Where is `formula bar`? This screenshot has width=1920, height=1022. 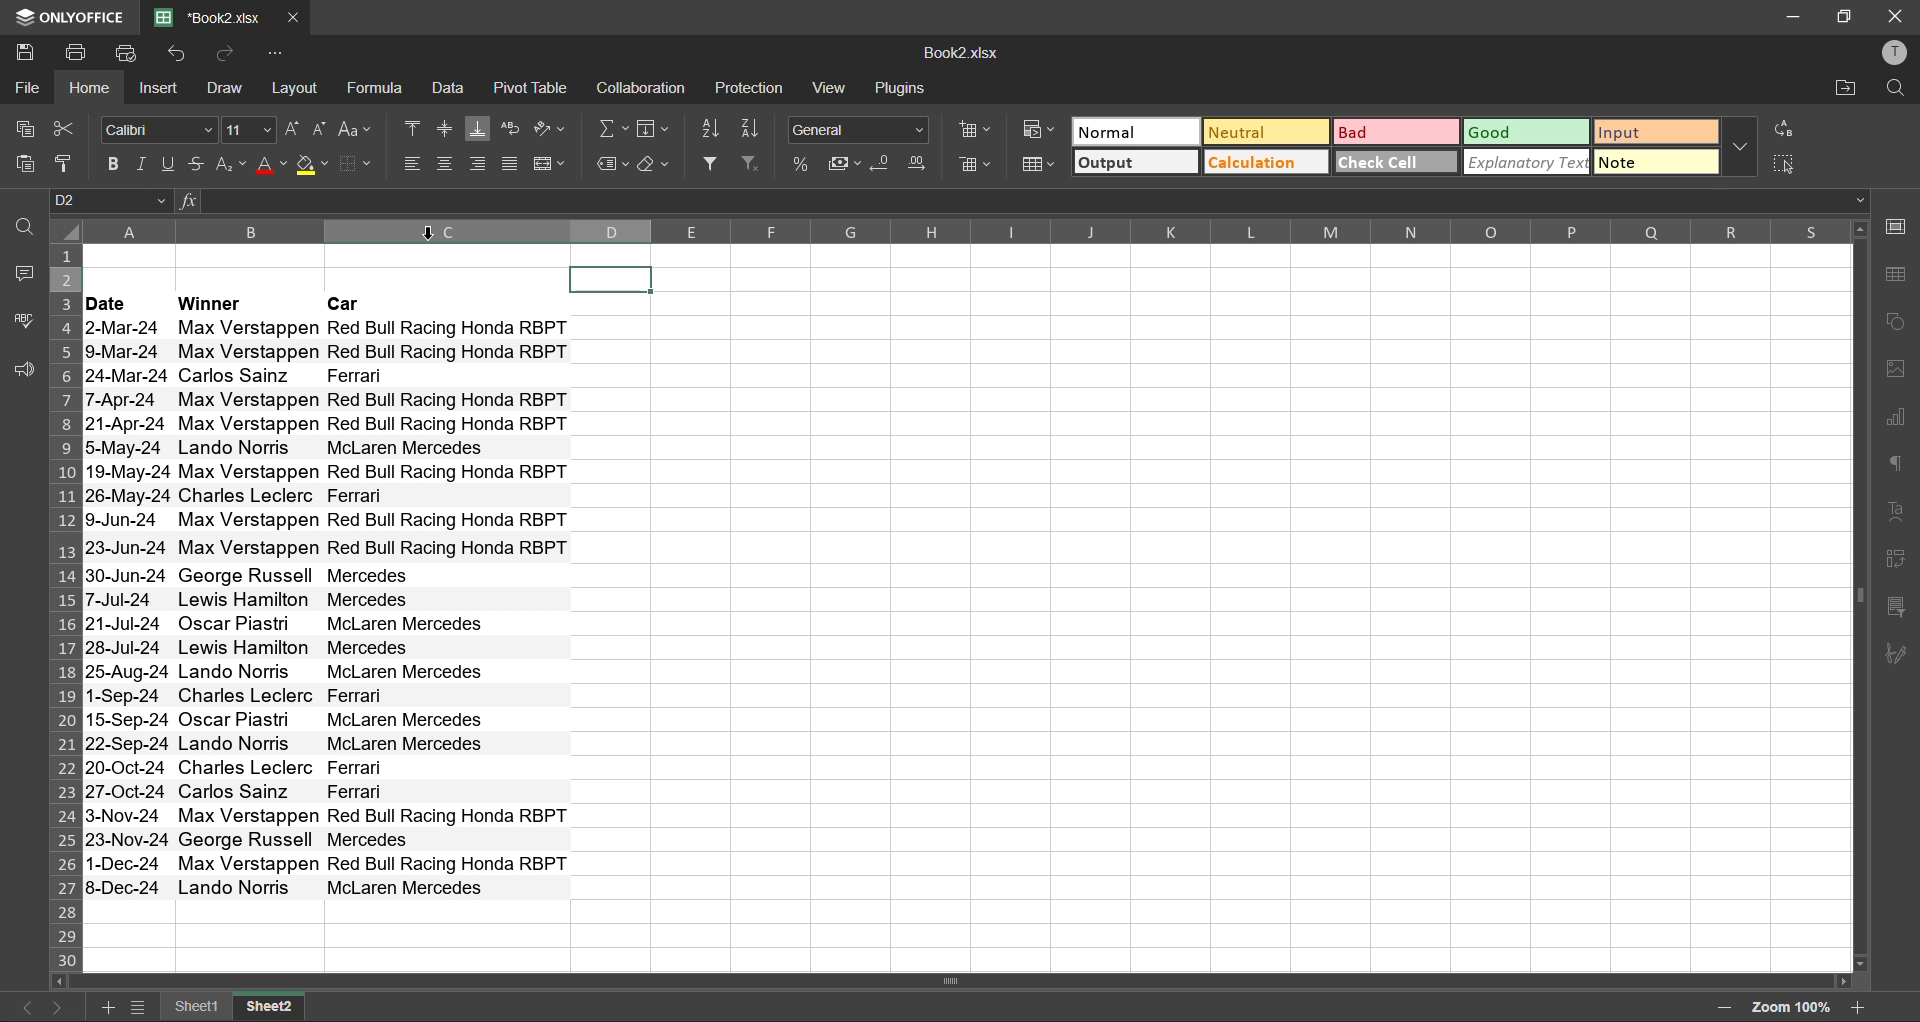 formula bar is located at coordinates (1034, 200).